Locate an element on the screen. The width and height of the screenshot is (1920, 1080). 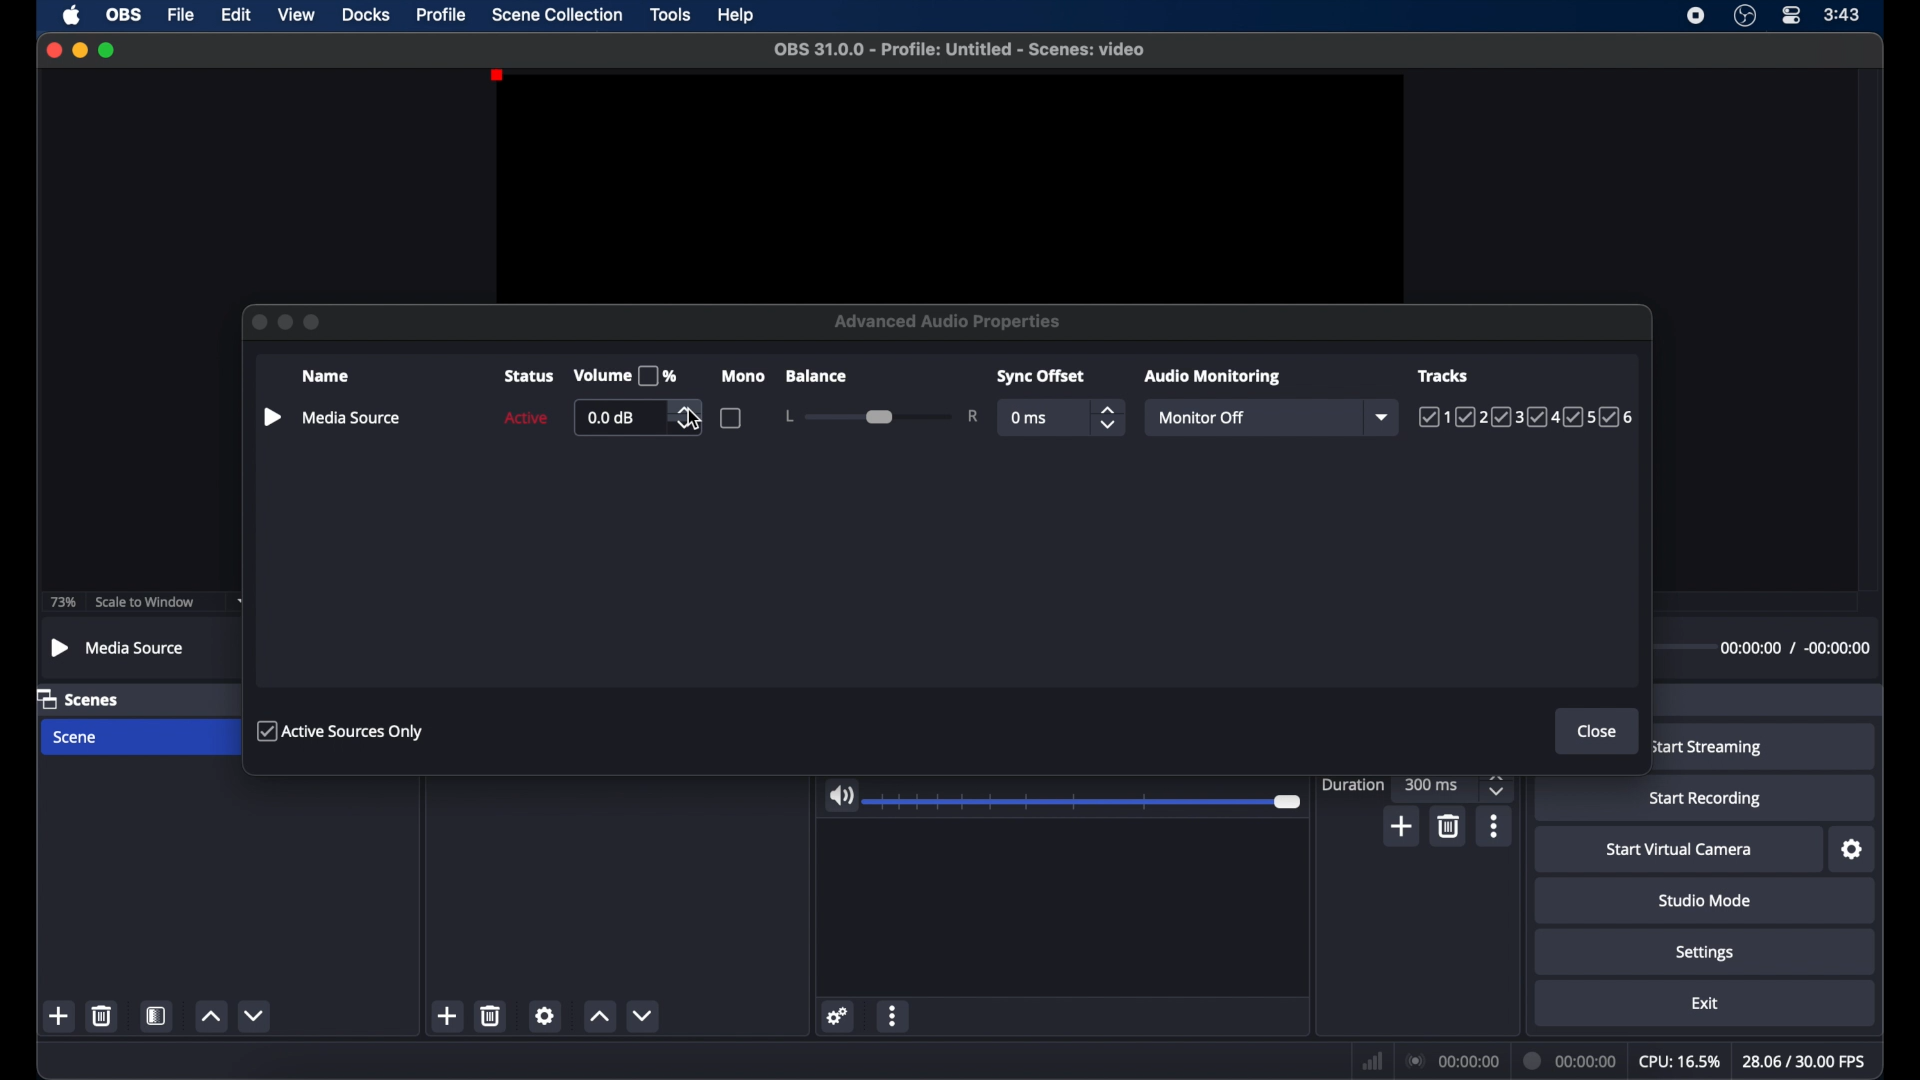
OBS 31.0.0 - Profile: Untitled - Scenes: video is located at coordinates (959, 49).